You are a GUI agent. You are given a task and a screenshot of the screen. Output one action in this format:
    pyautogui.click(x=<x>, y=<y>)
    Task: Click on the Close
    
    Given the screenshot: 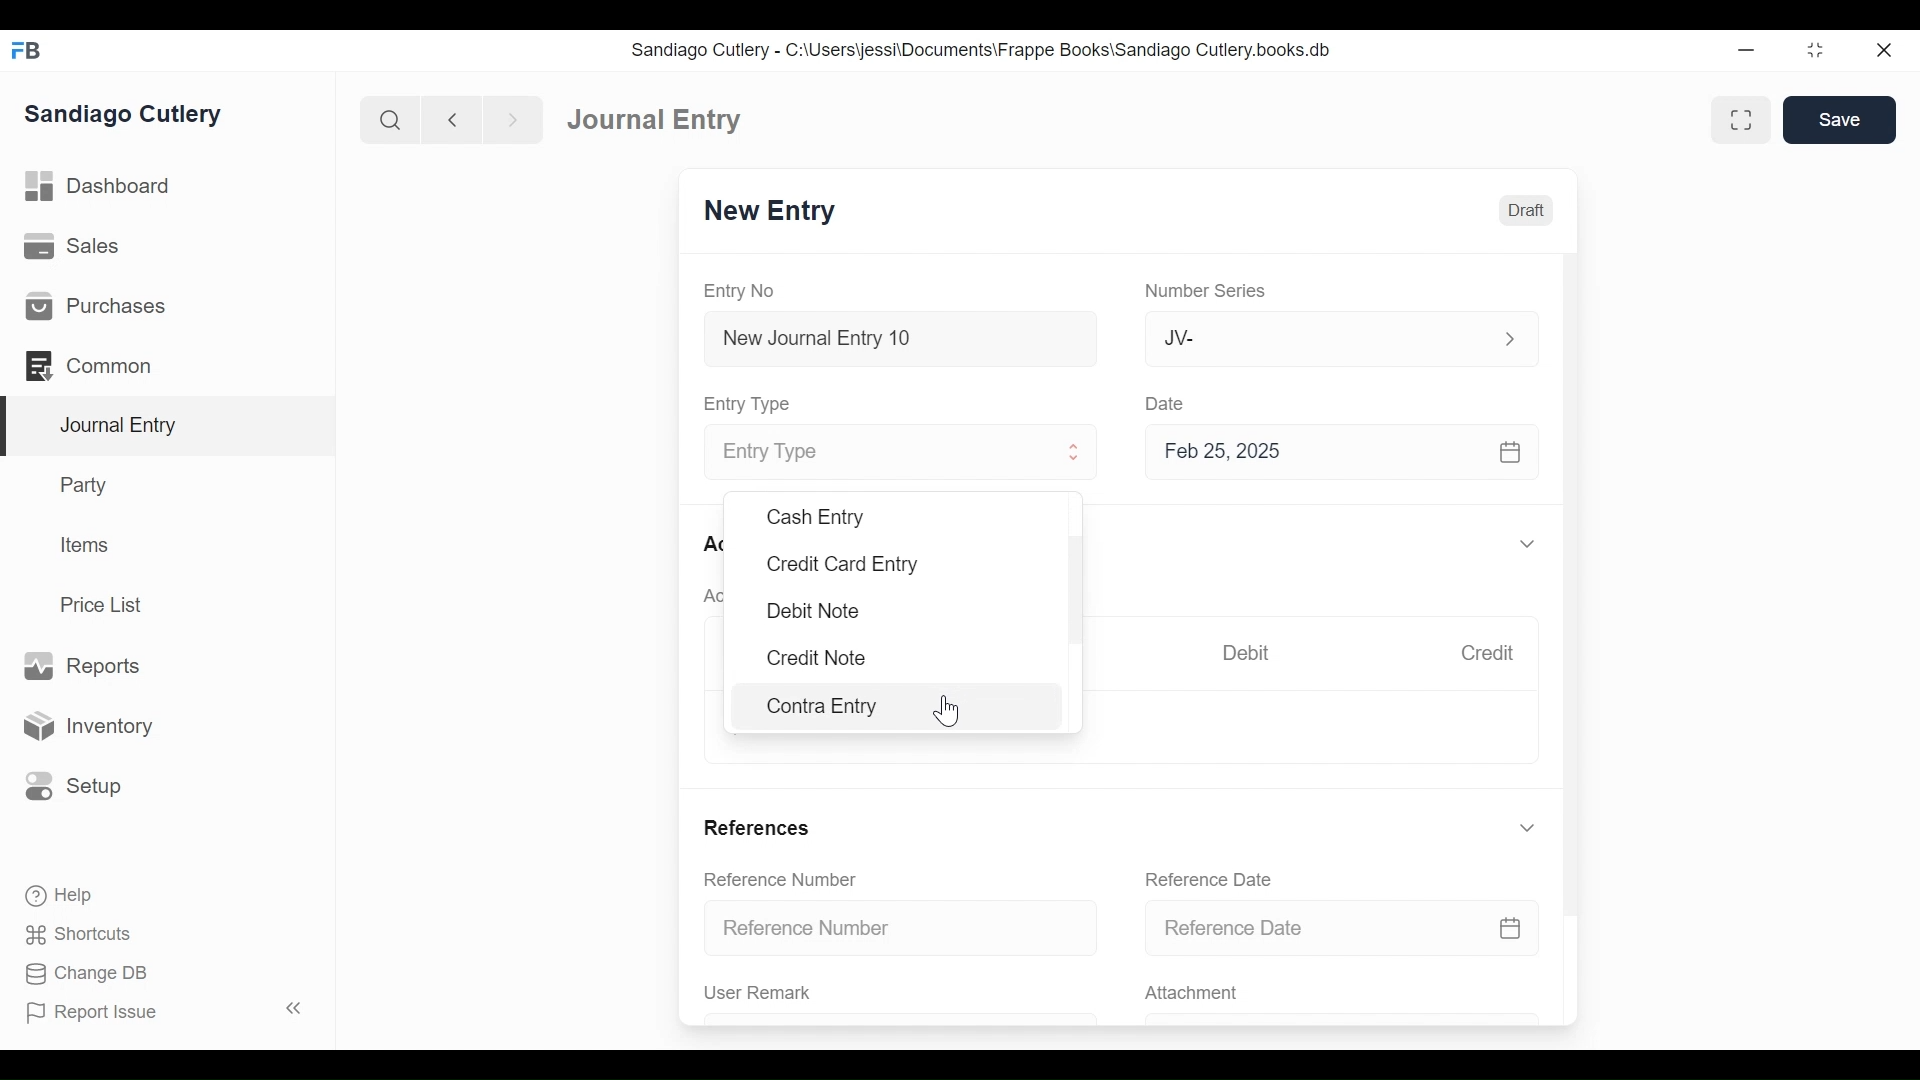 What is the action you would take?
    pyautogui.click(x=1882, y=51)
    